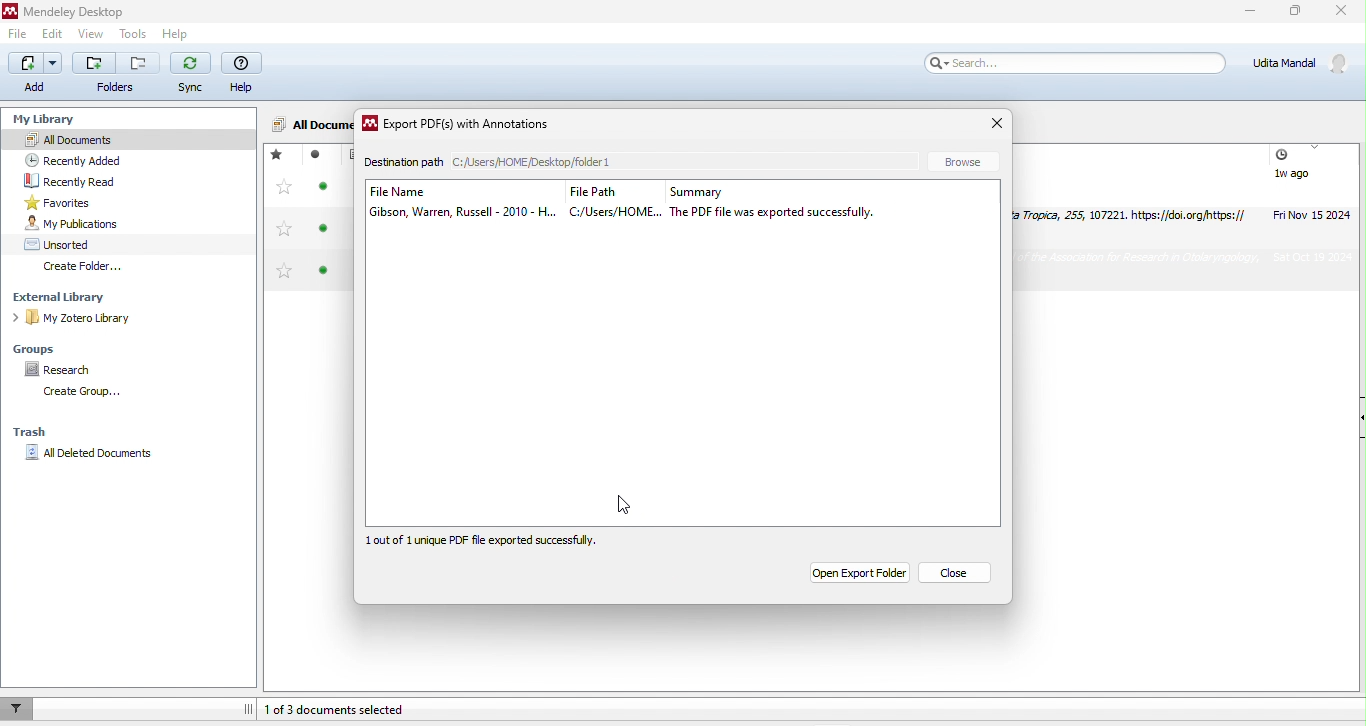 Image resolution: width=1366 pixels, height=726 pixels. I want to click on unsorted, so click(67, 243).